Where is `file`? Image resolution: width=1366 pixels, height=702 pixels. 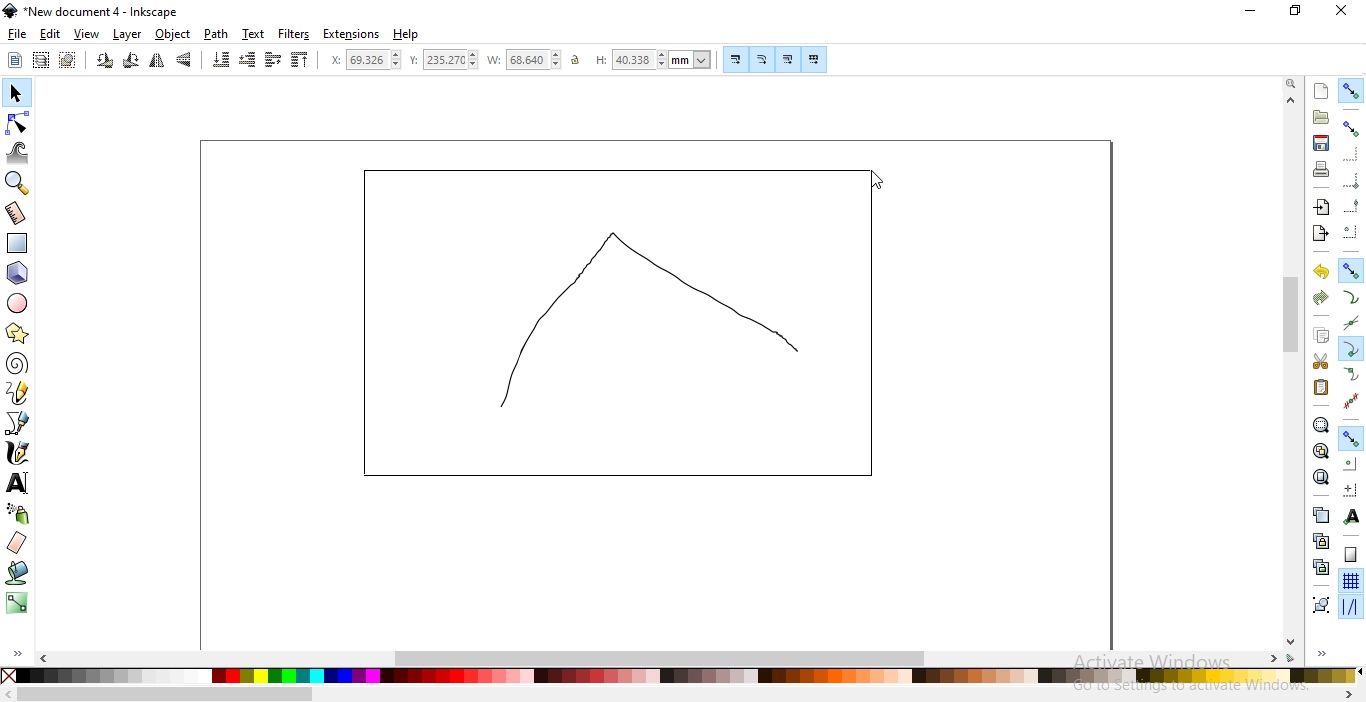 file is located at coordinates (17, 34).